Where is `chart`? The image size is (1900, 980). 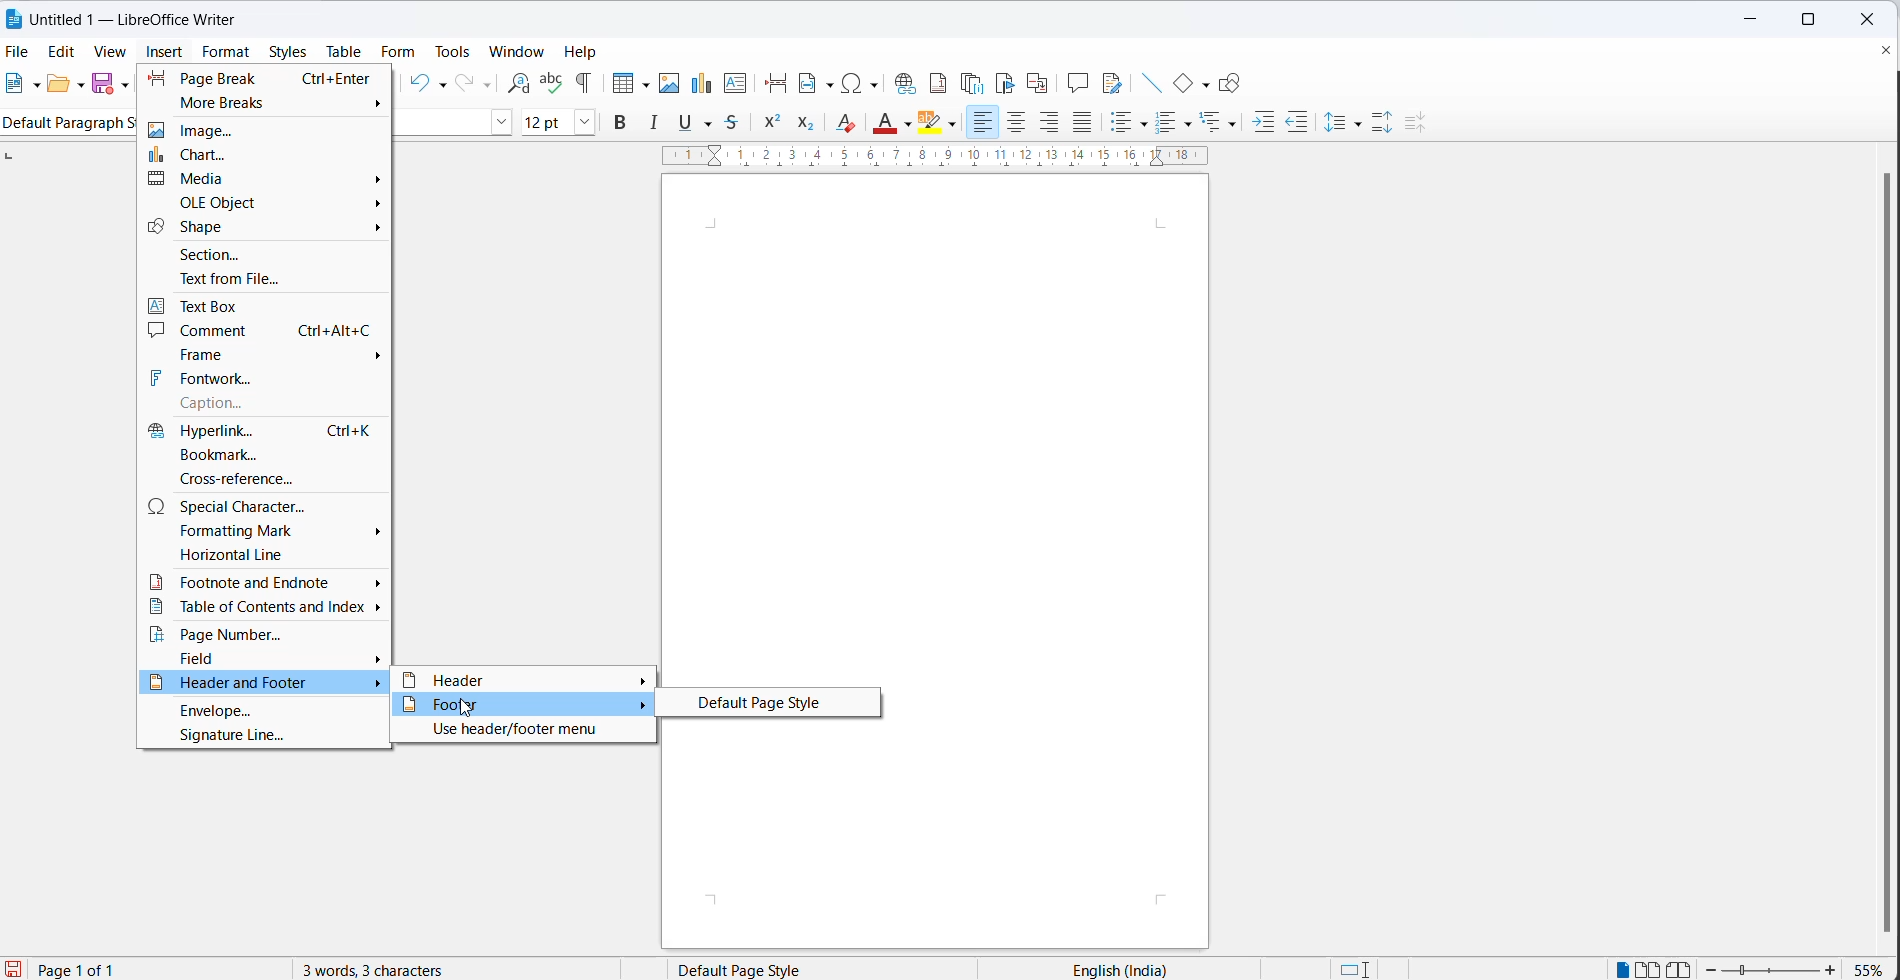
chart is located at coordinates (264, 155).